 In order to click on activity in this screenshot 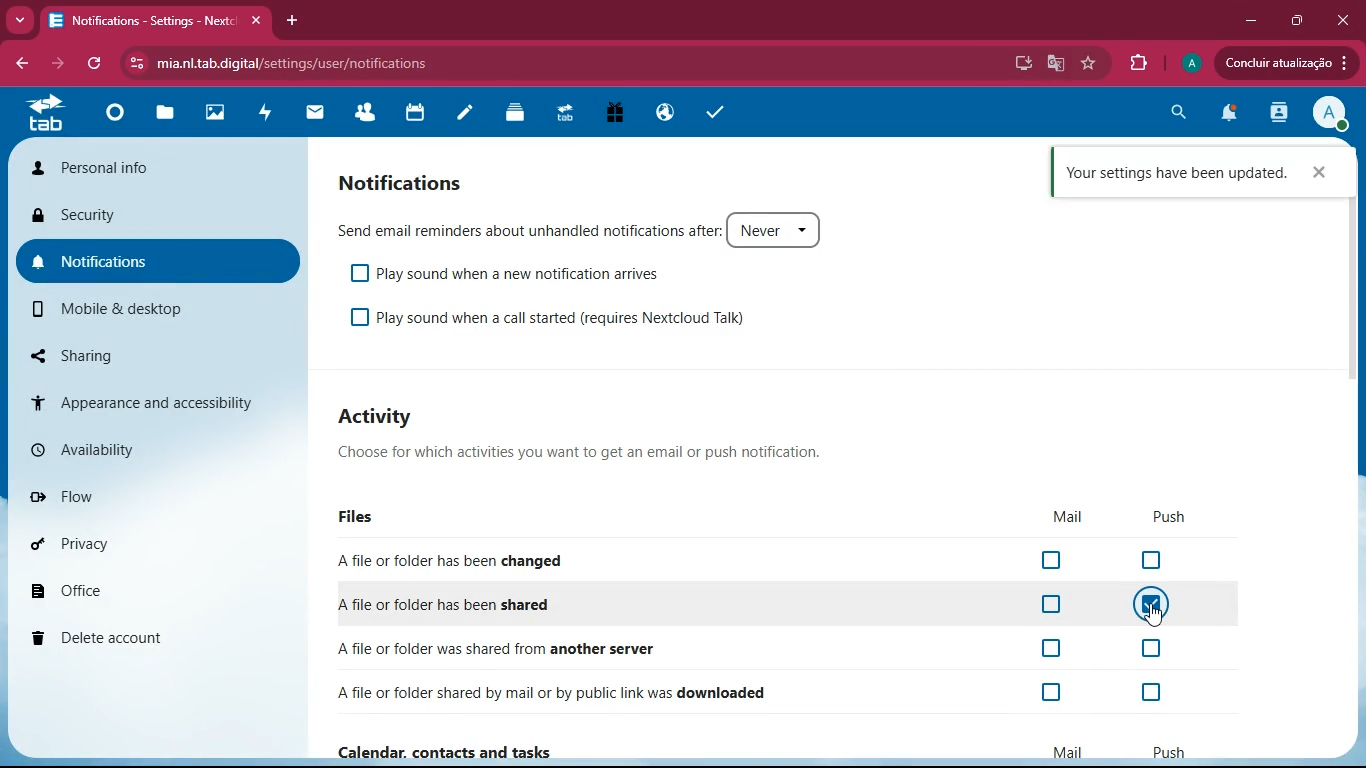, I will do `click(262, 112)`.